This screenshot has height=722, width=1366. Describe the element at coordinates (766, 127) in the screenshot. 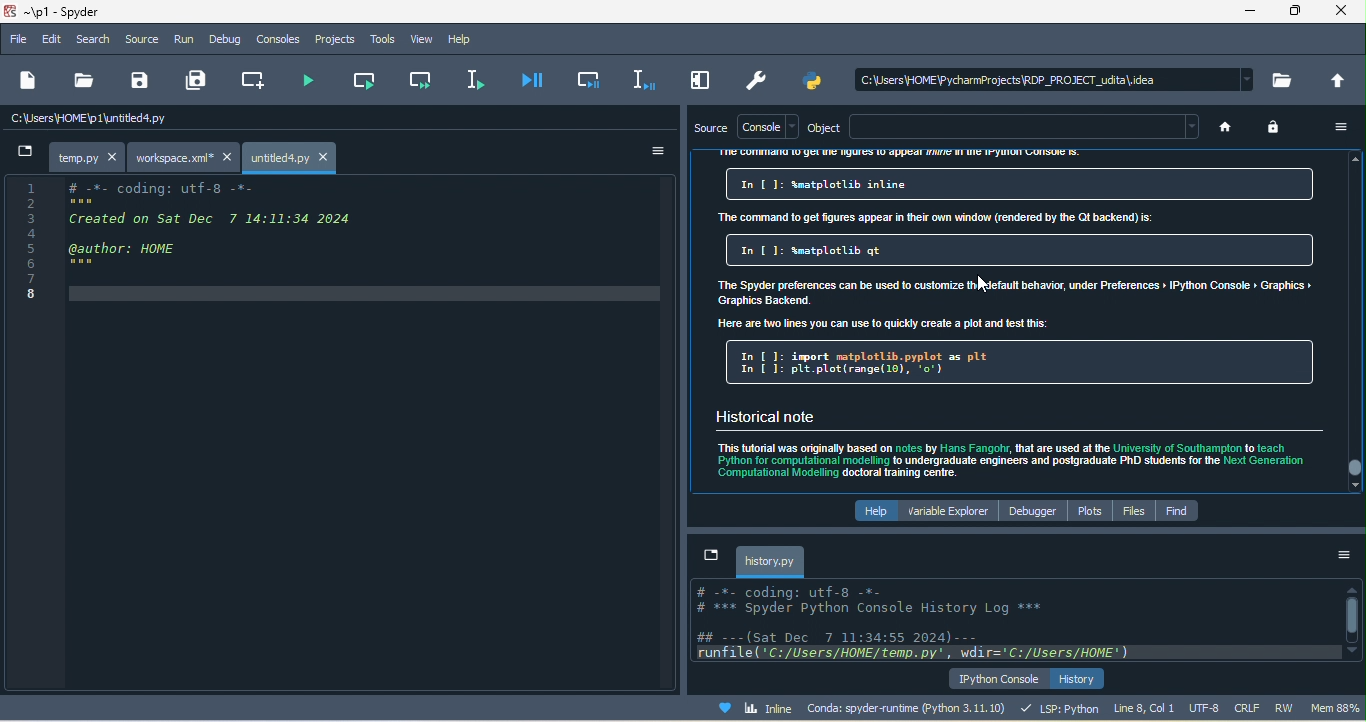

I see `console` at that location.